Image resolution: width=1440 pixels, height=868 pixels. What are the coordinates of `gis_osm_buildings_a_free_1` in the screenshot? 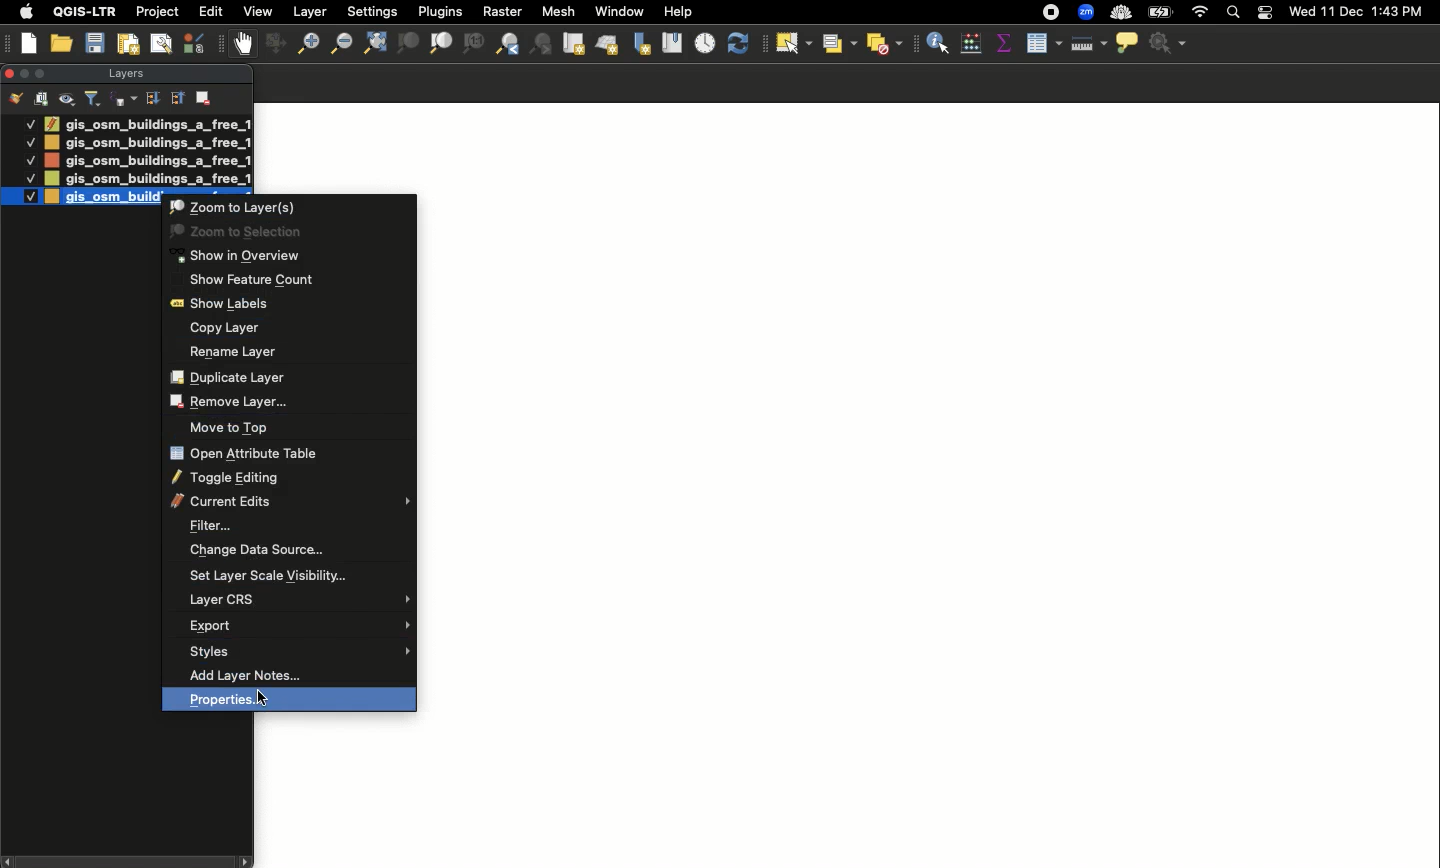 It's located at (147, 160).